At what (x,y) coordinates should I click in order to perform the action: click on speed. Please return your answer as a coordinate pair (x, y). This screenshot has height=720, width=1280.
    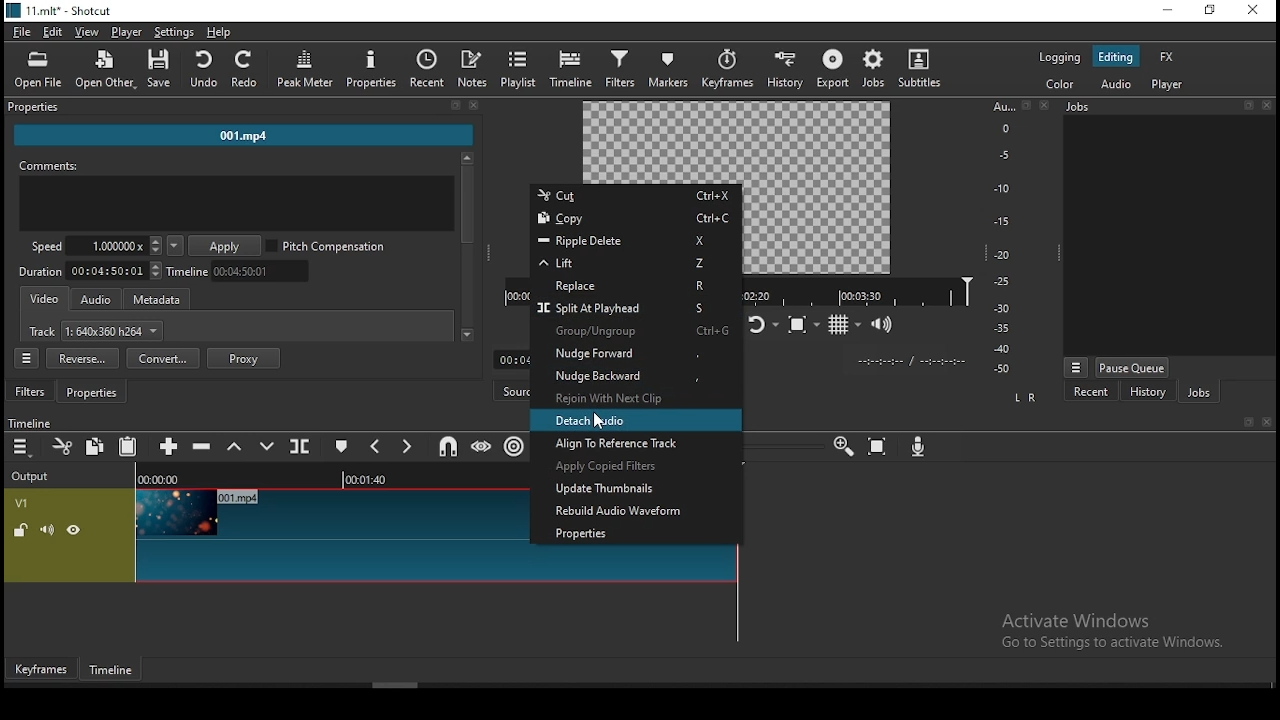
    Looking at the image, I should click on (93, 247).